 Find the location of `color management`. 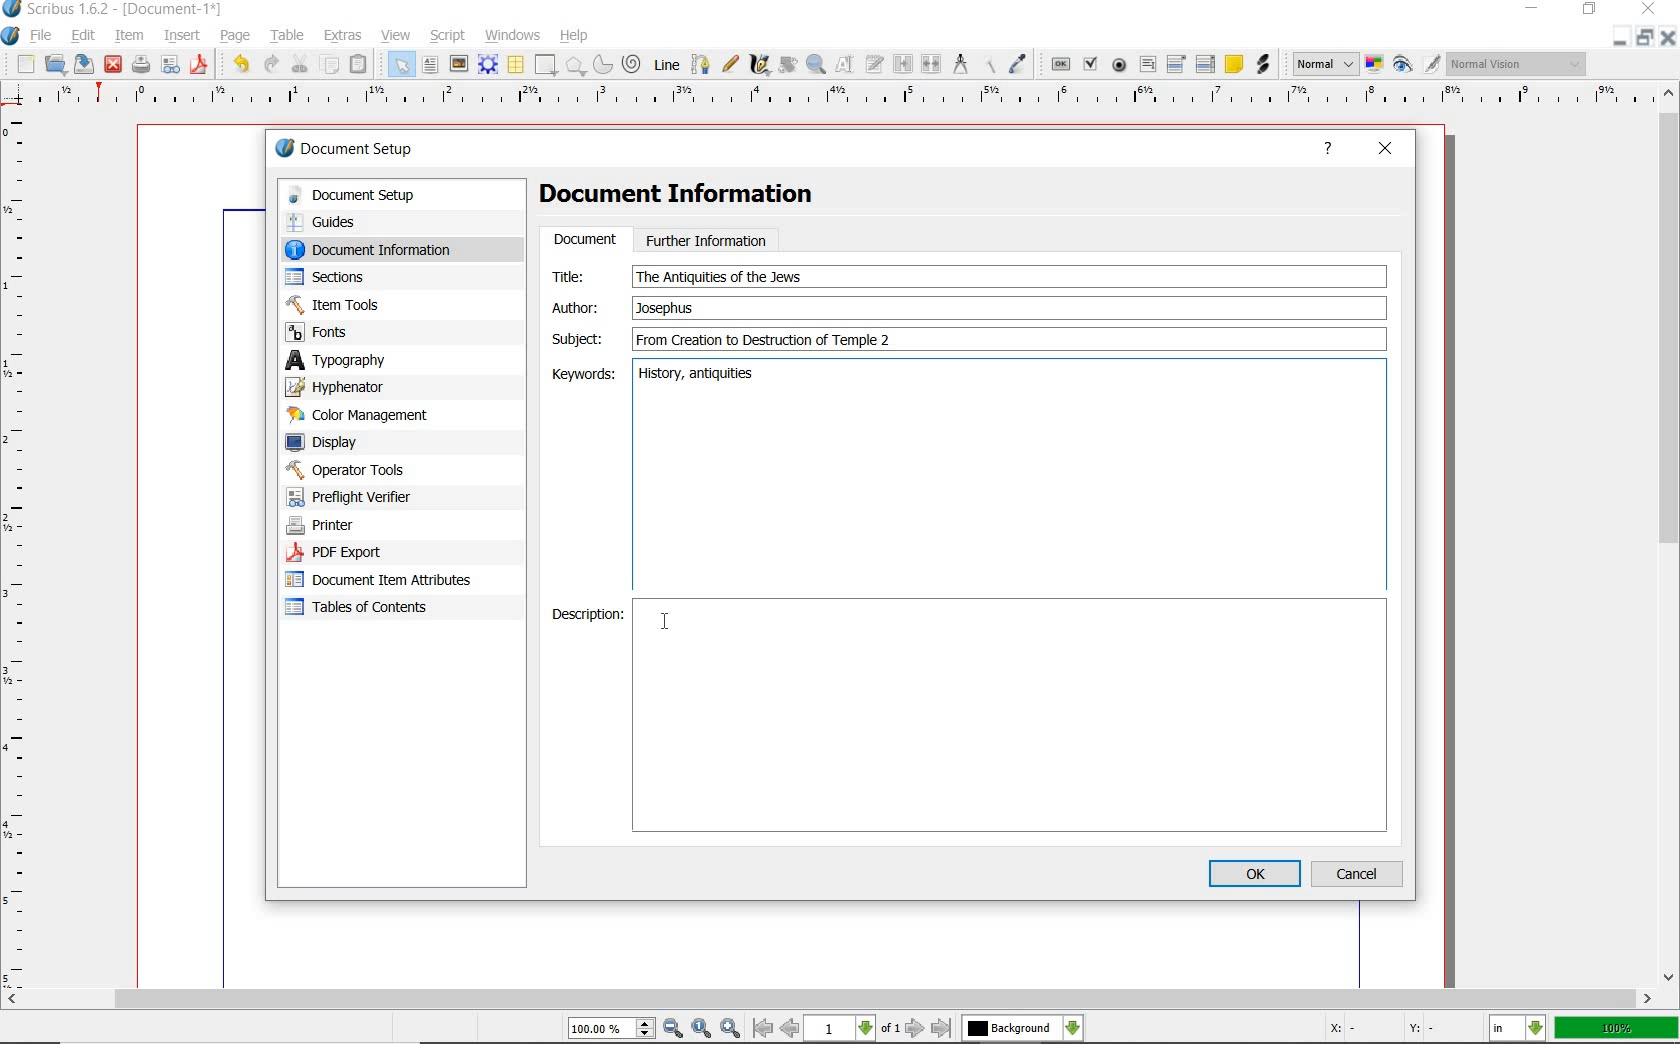

color management is located at coordinates (362, 415).